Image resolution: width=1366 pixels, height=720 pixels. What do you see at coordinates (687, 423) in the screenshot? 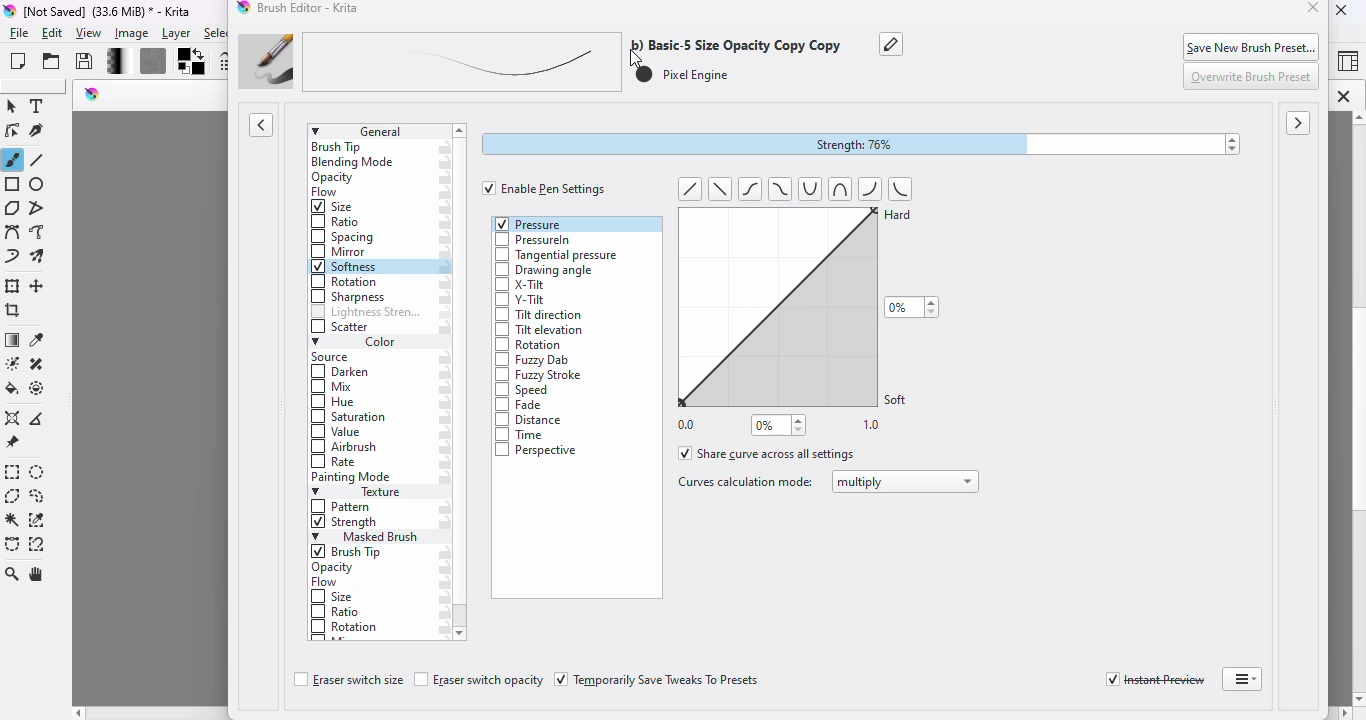
I see `0.0` at bounding box center [687, 423].